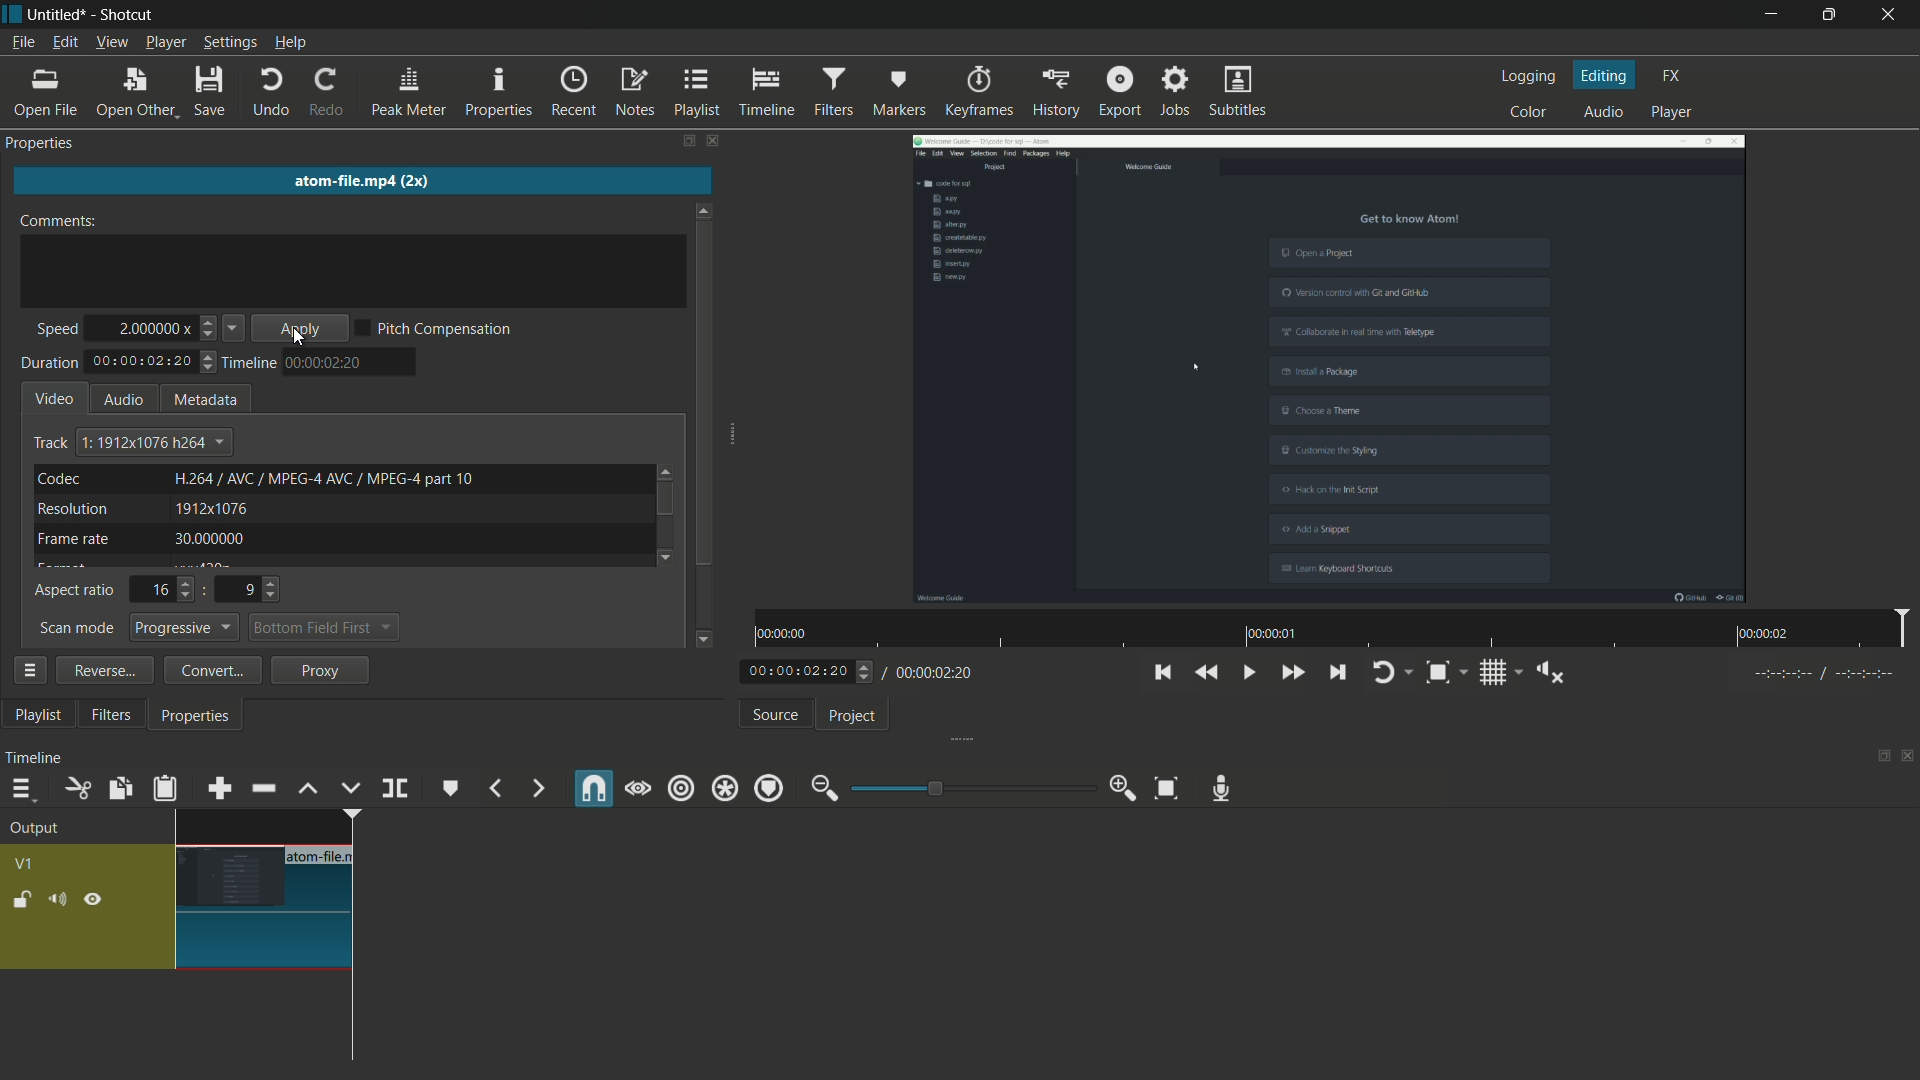 The image size is (1920, 1080). I want to click on logging, so click(1529, 77).